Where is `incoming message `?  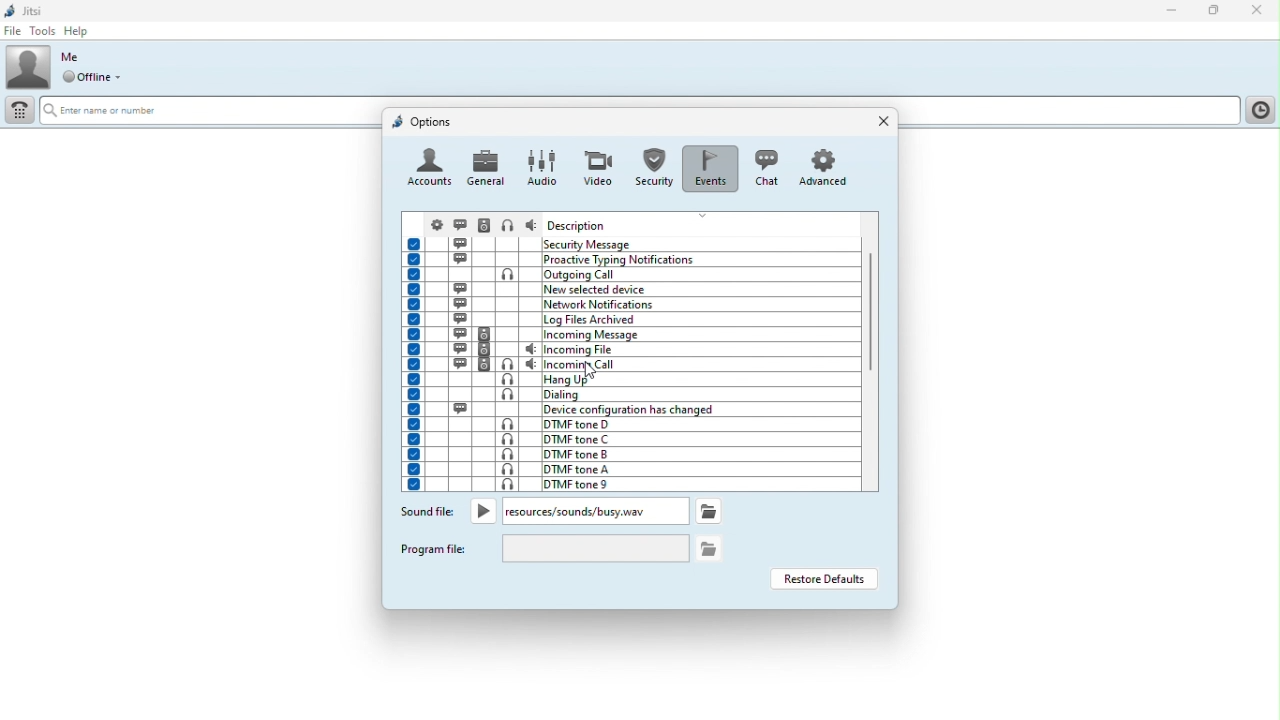
incoming message  is located at coordinates (631, 335).